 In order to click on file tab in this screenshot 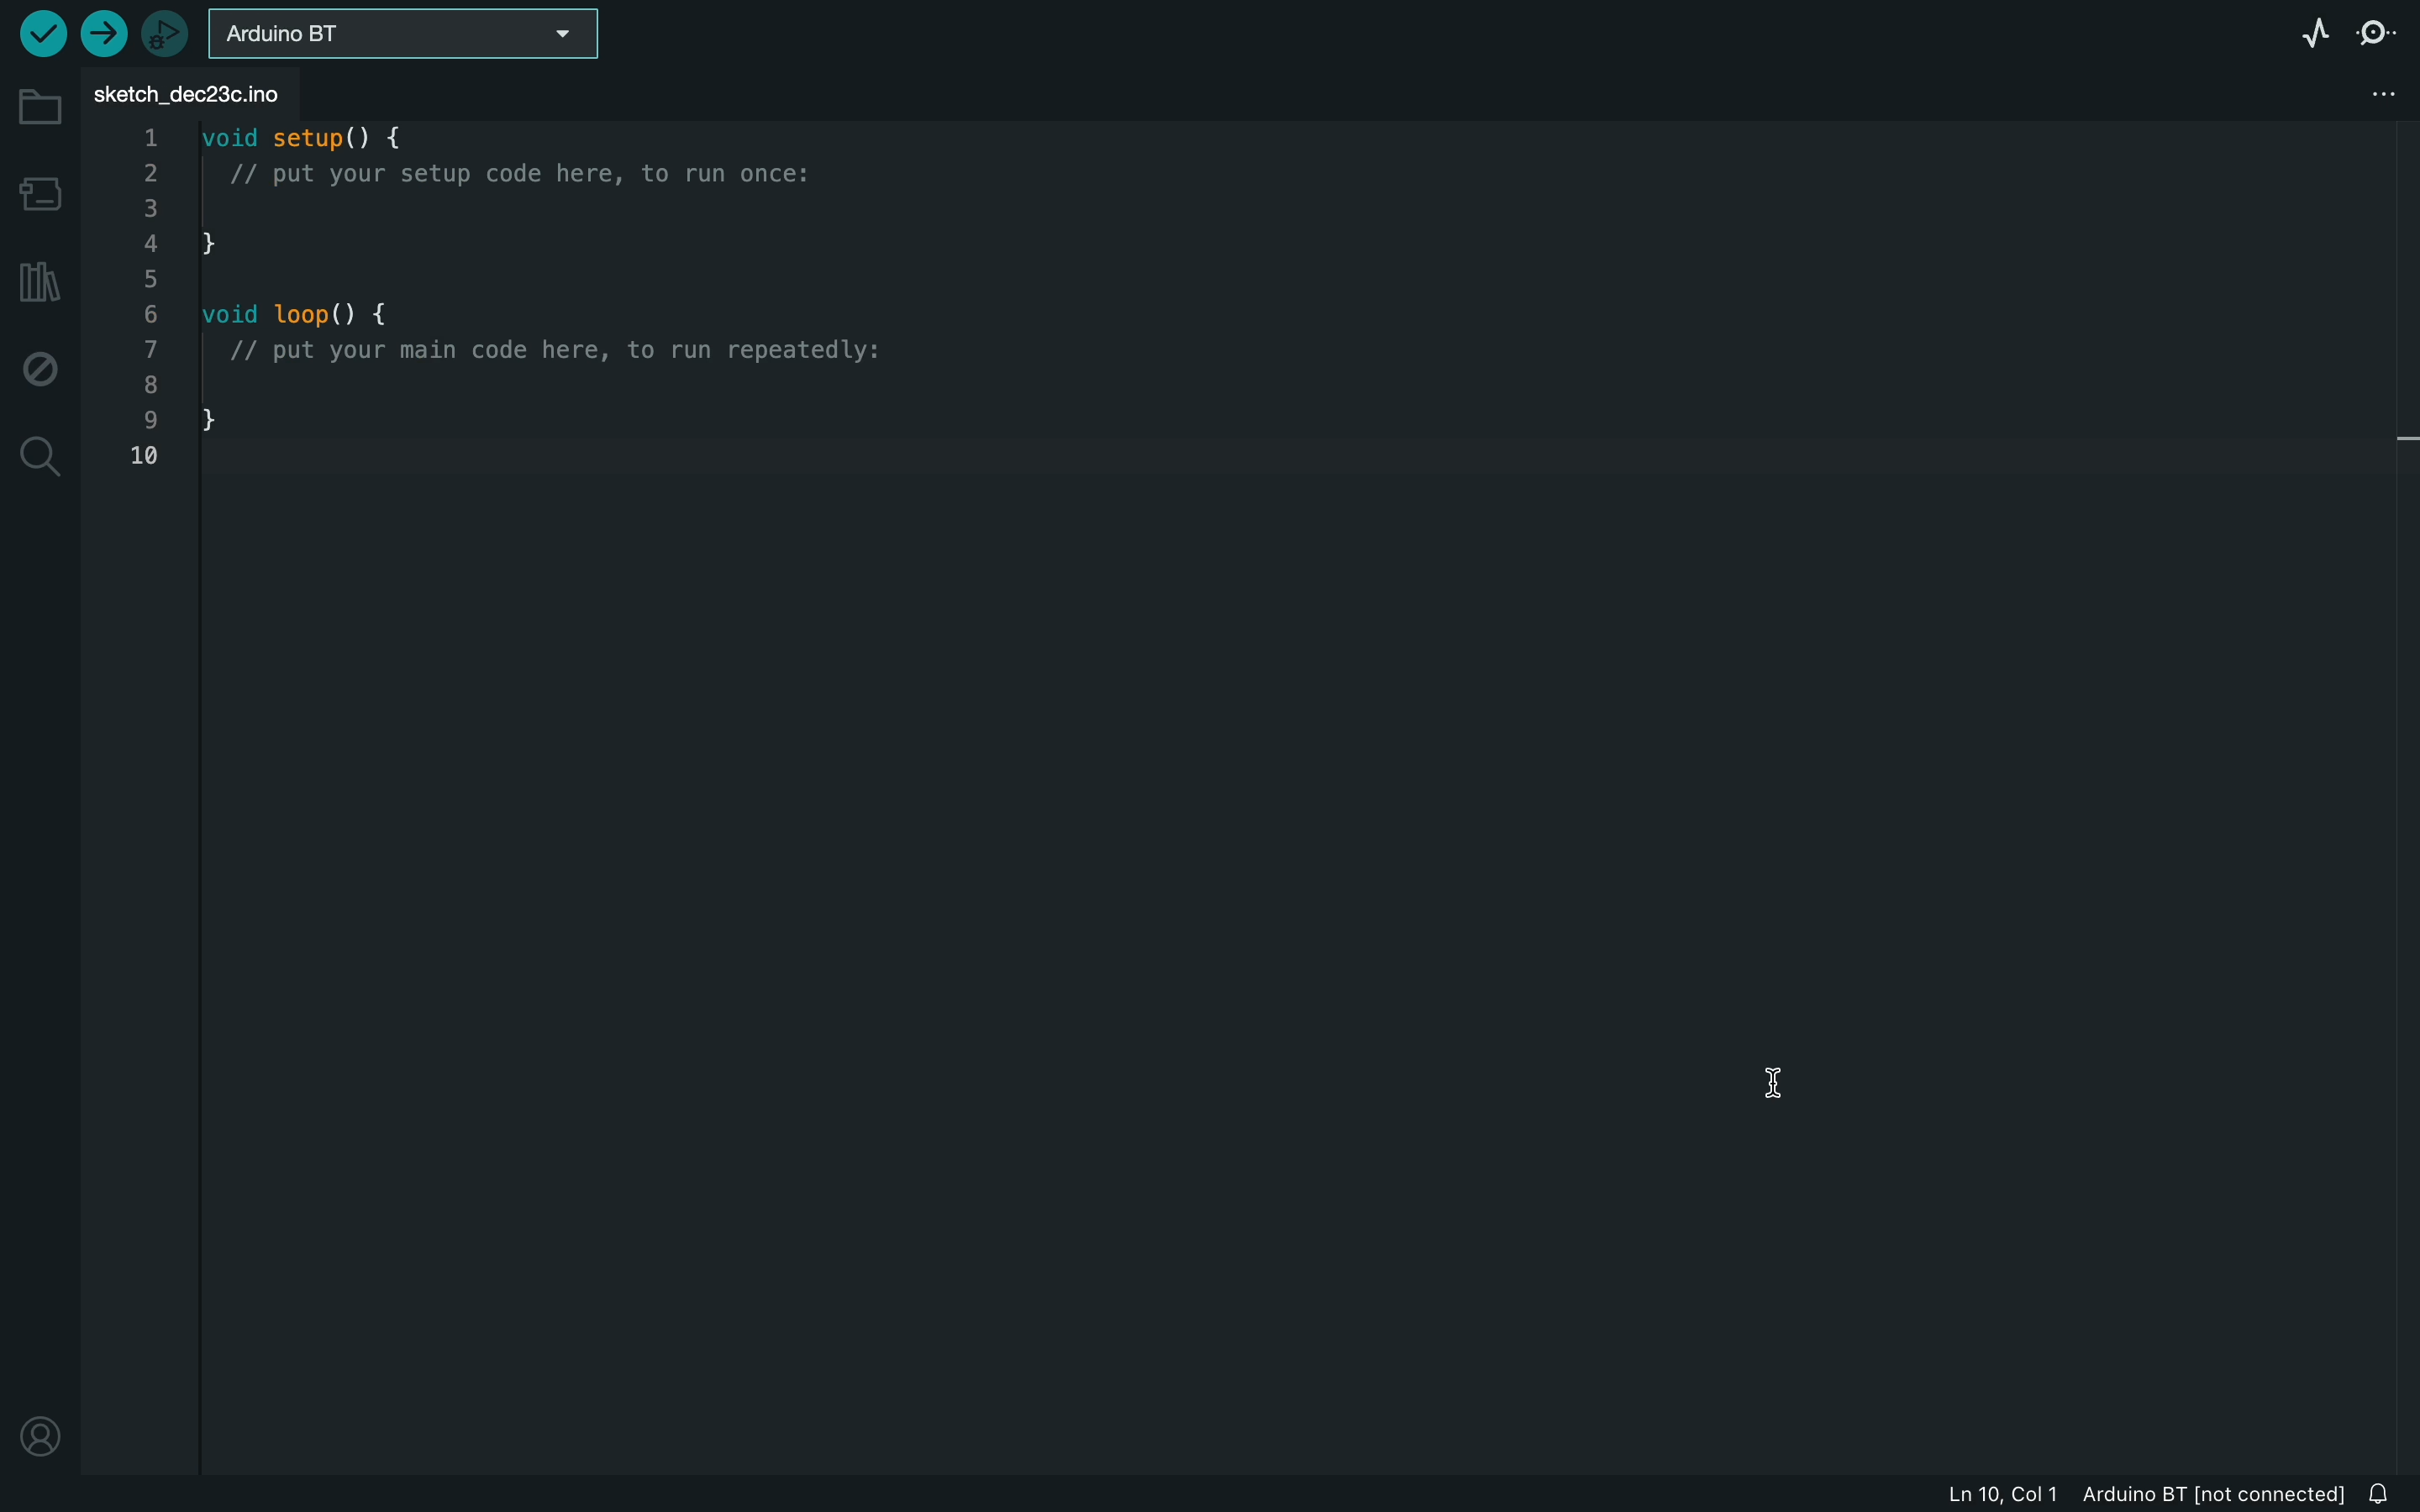, I will do `click(229, 89)`.